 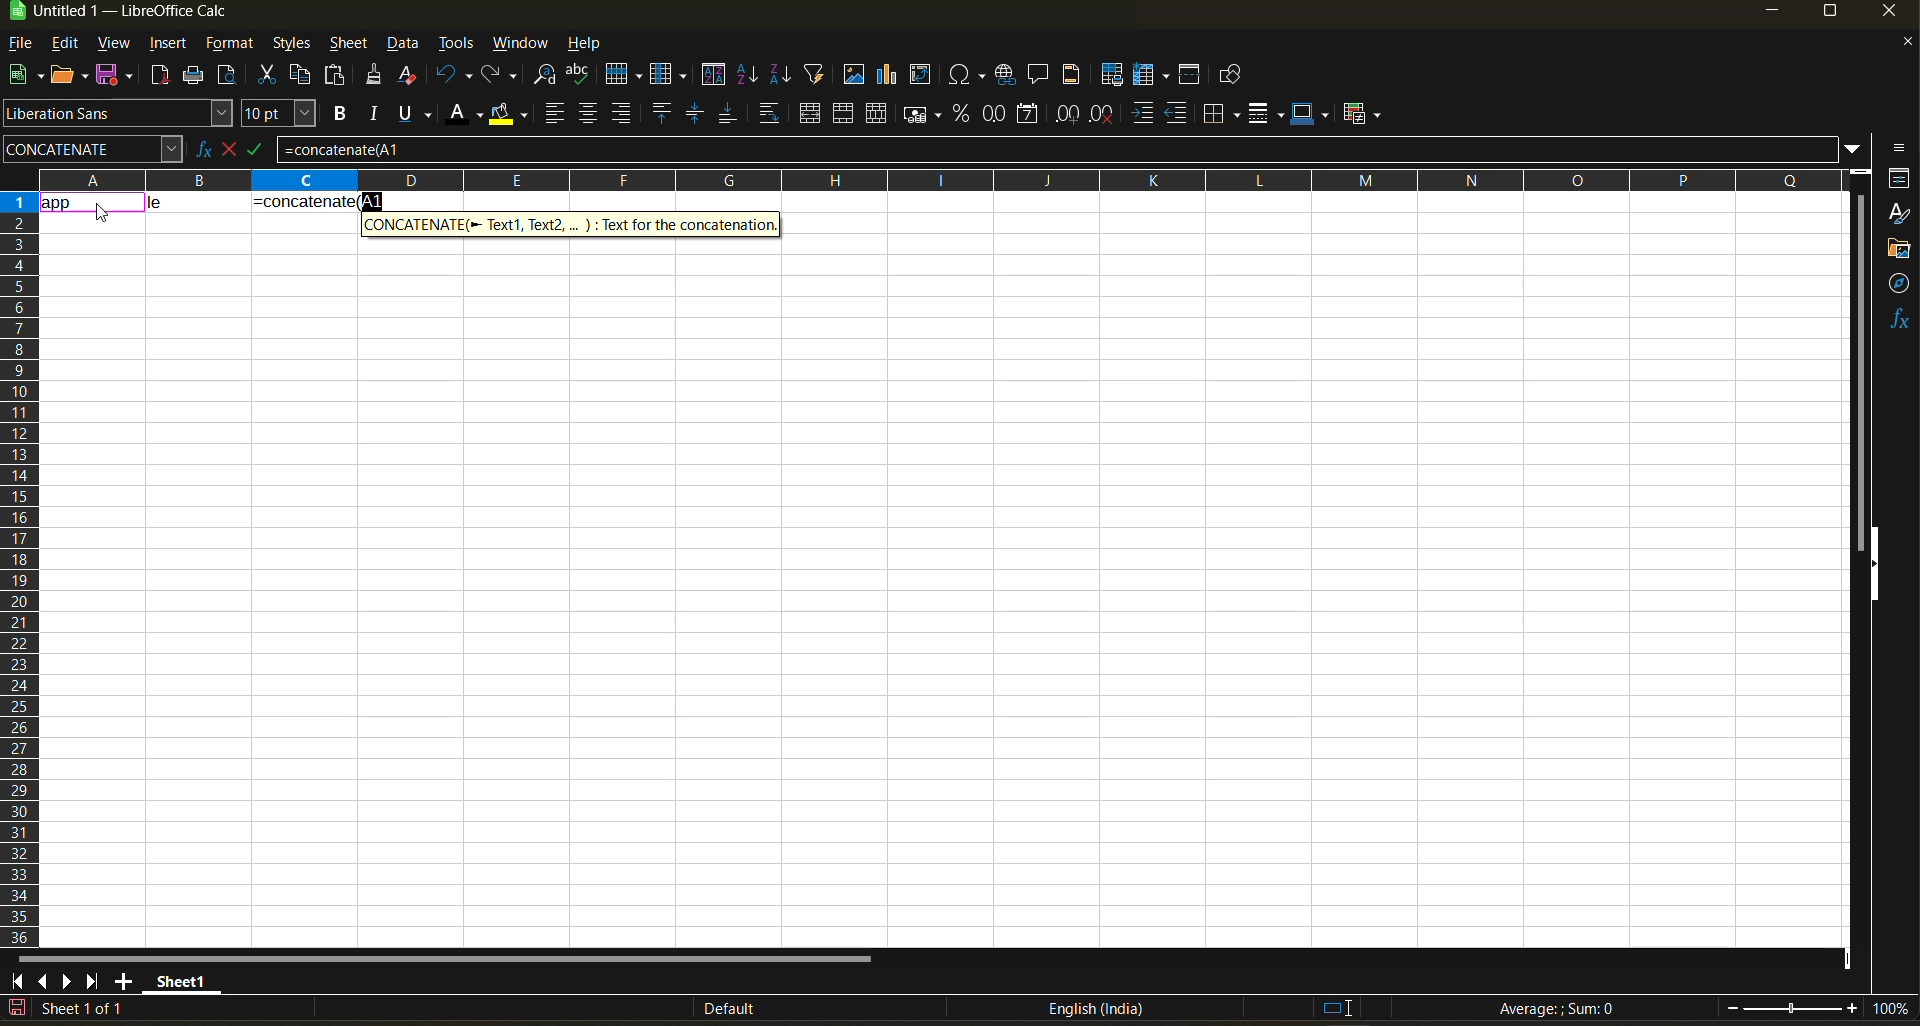 I want to click on standard selection, so click(x=1337, y=1007).